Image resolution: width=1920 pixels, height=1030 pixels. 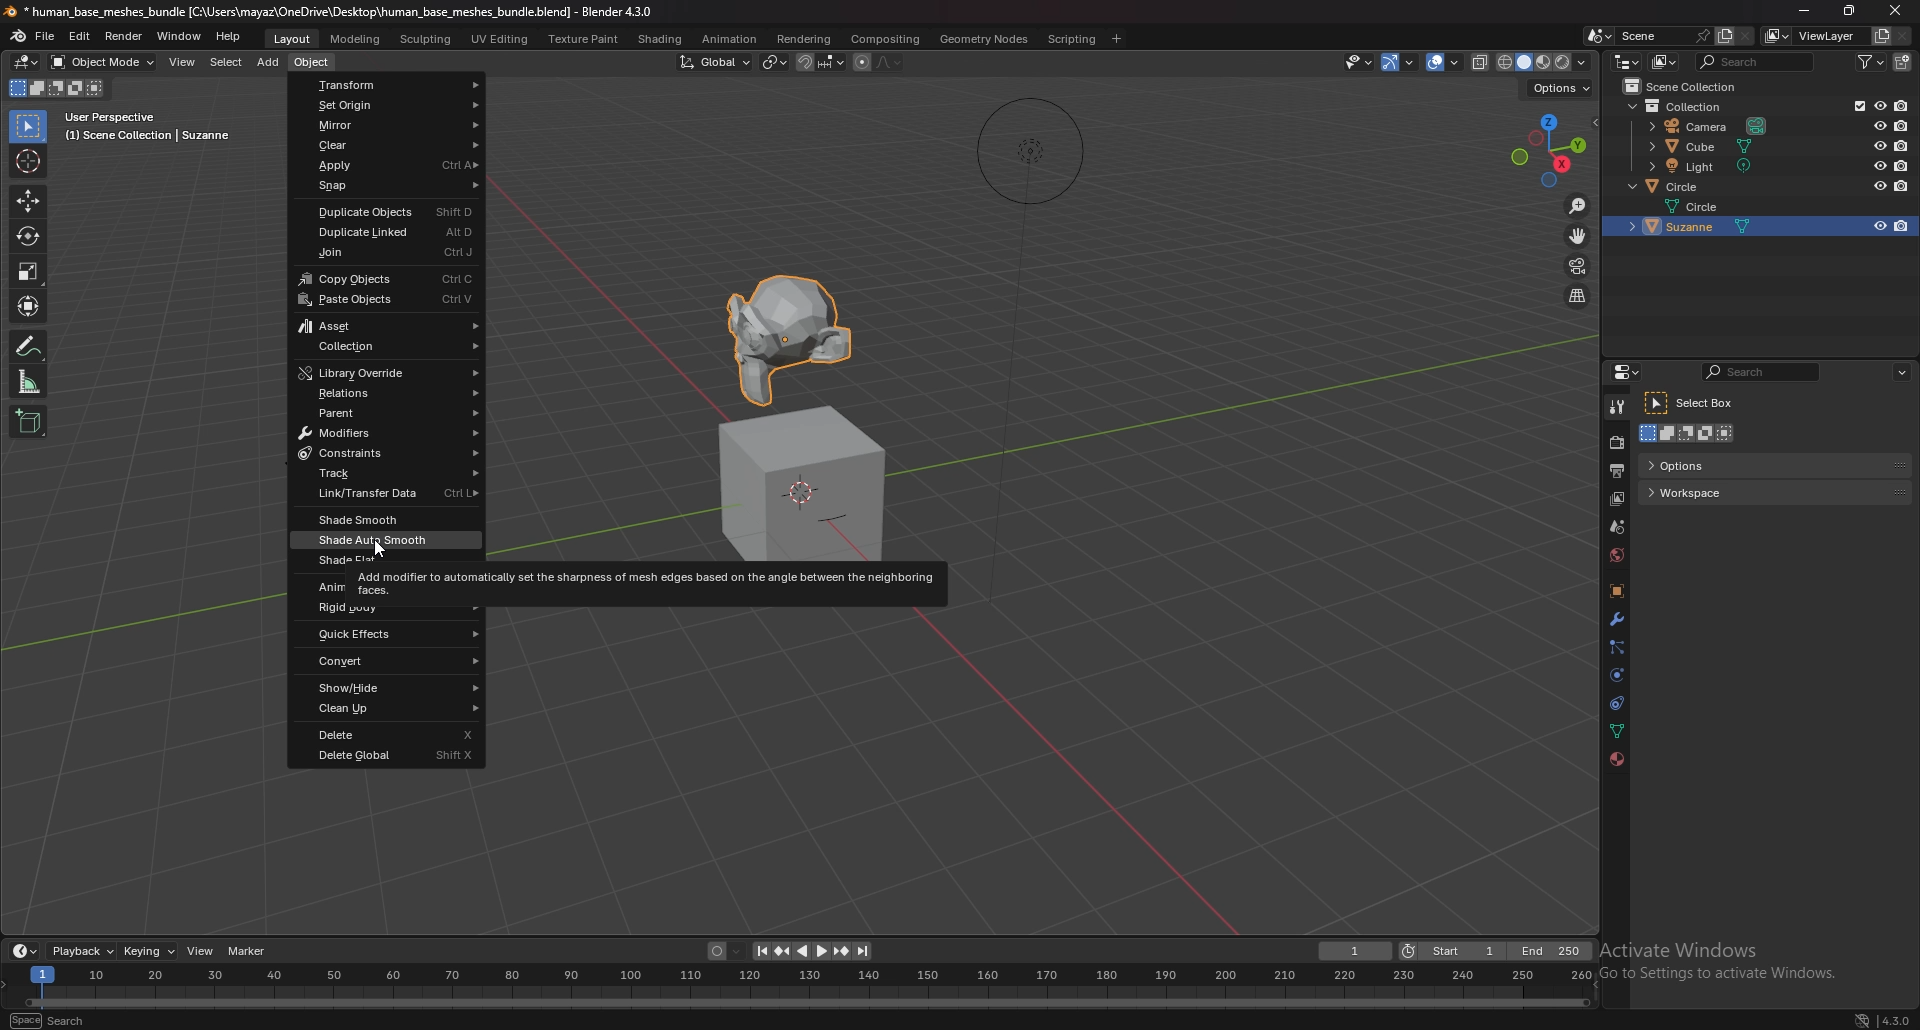 I want to click on uv editing, so click(x=502, y=38).